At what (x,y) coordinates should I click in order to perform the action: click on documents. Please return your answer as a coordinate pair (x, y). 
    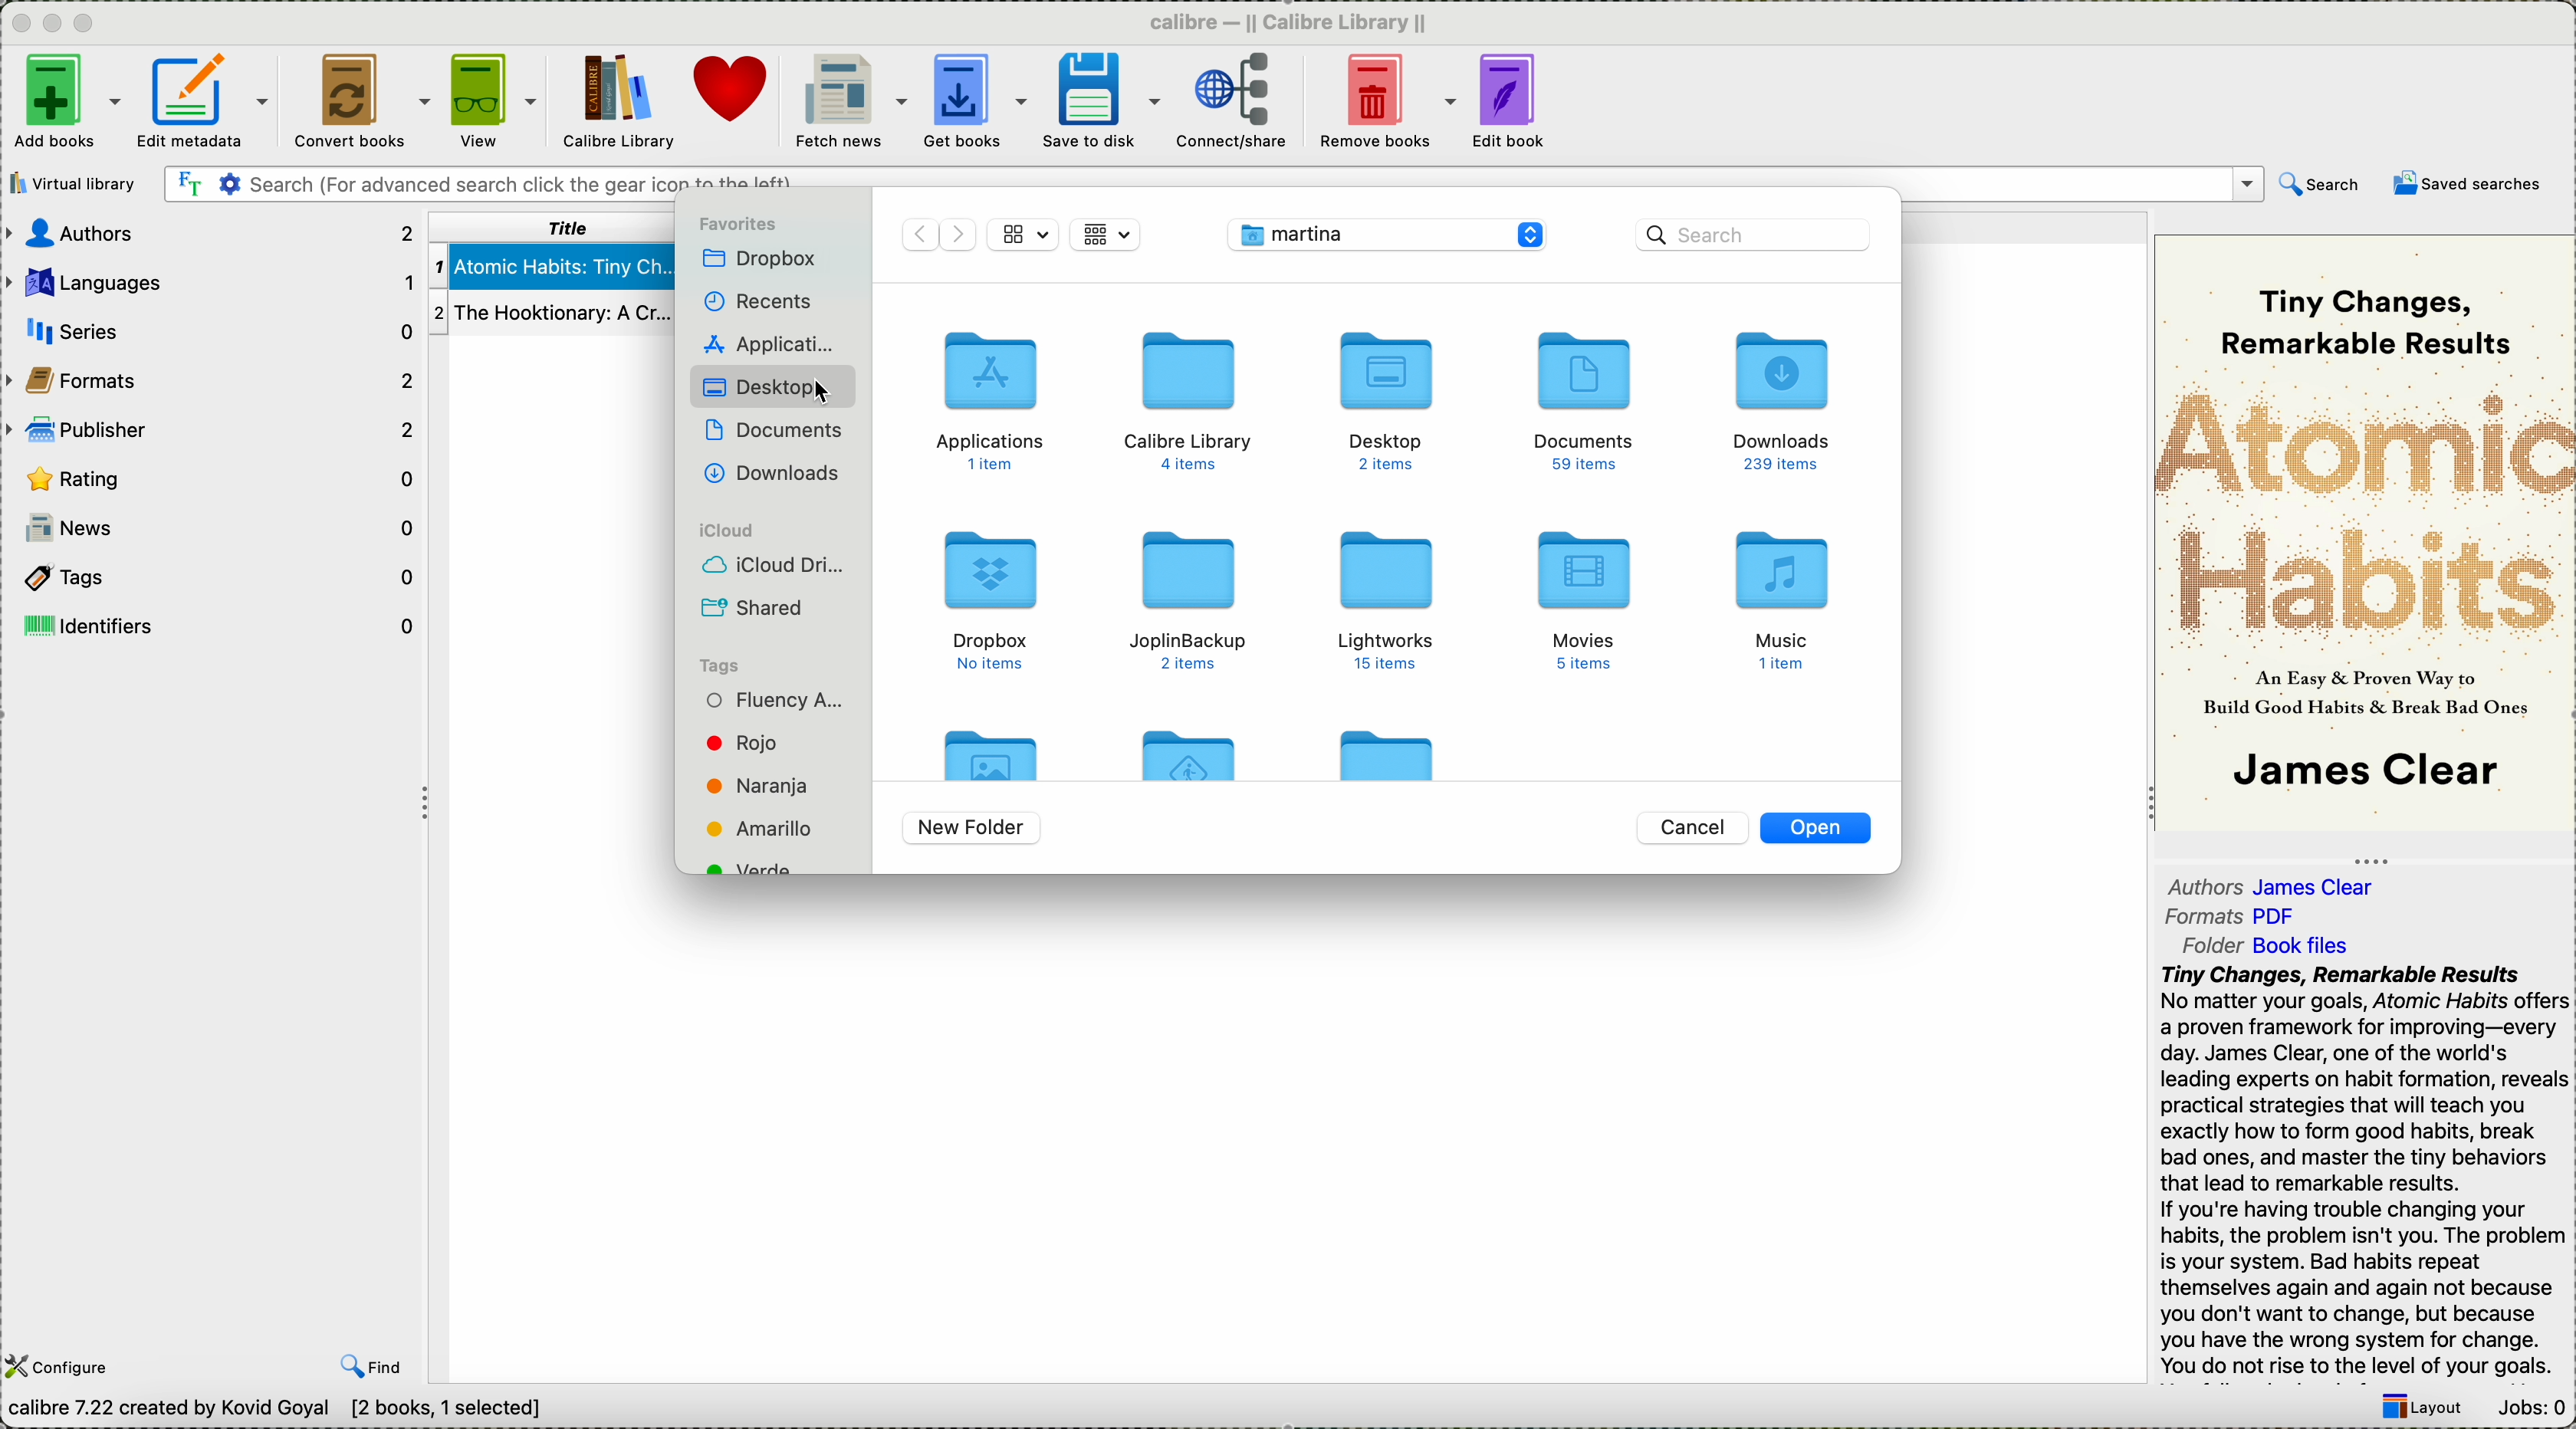
    Looking at the image, I should click on (781, 436).